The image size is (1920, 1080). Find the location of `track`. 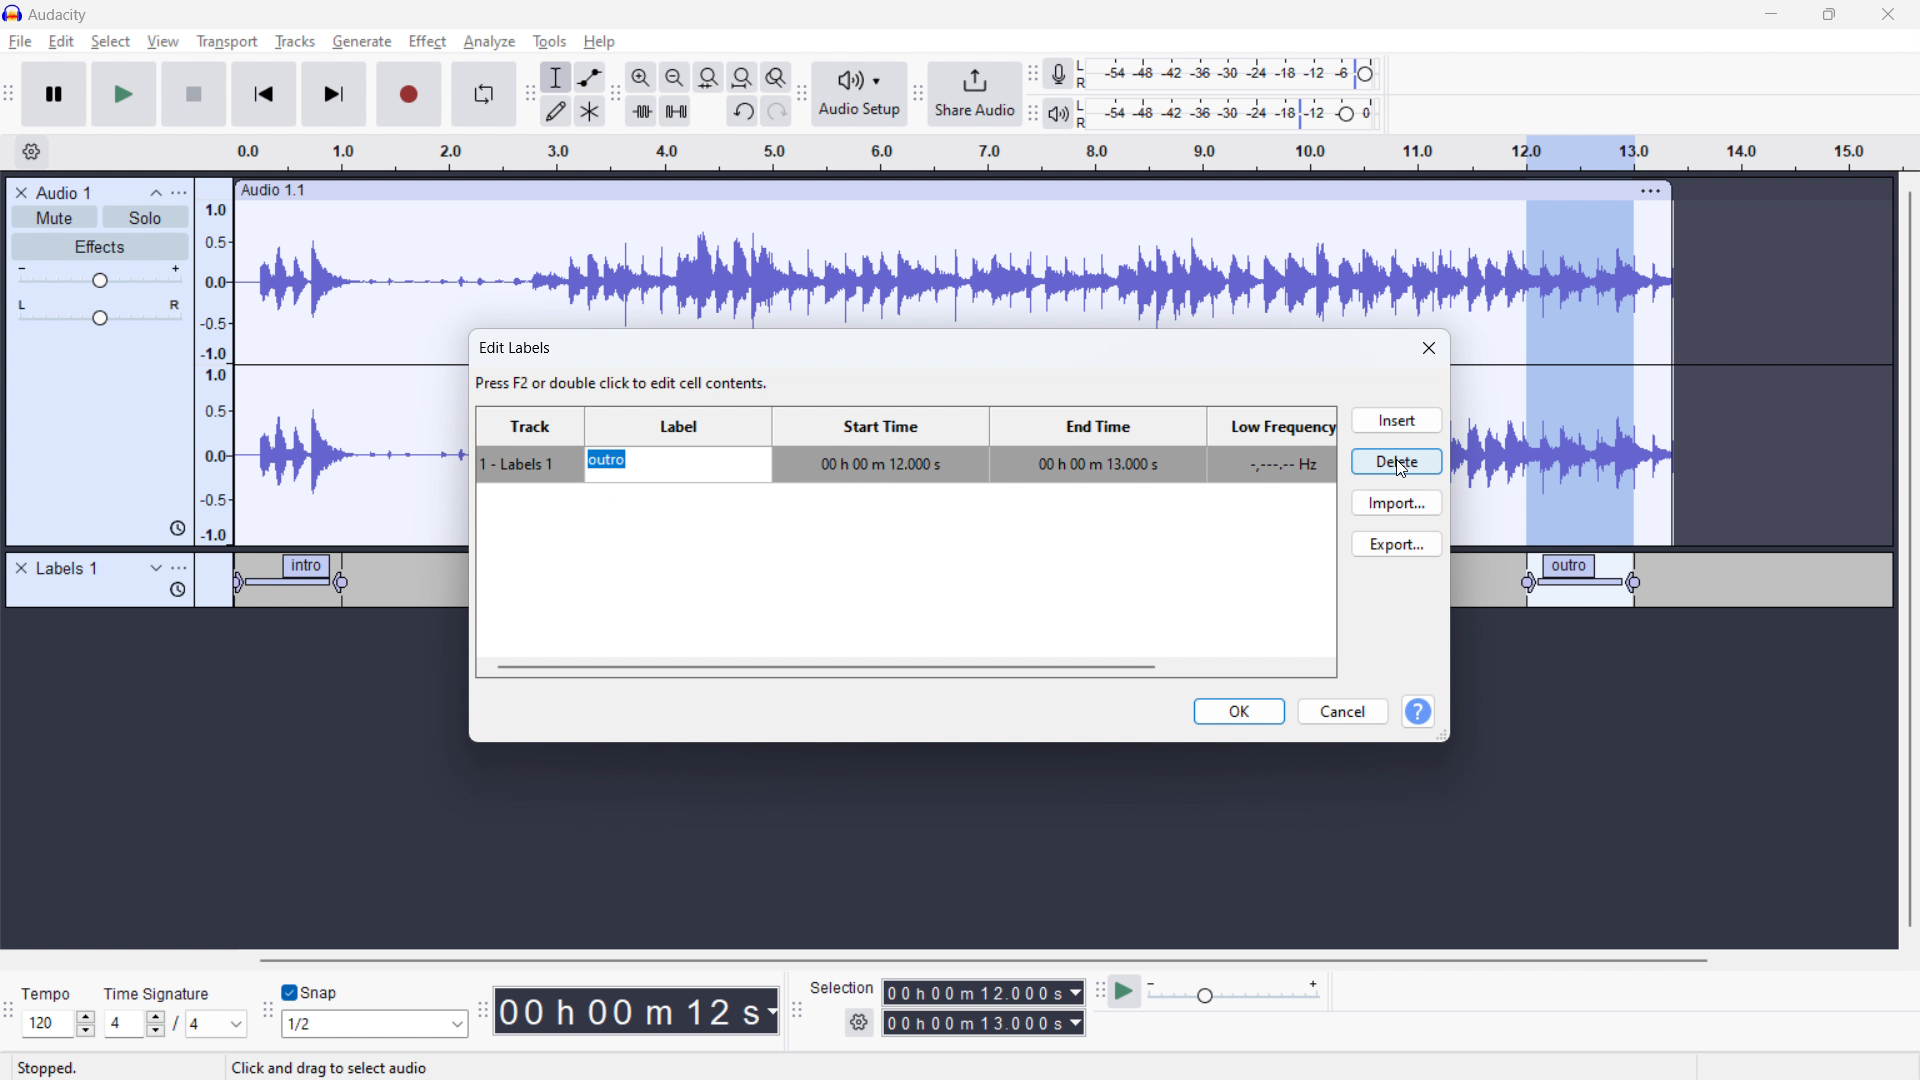

track is located at coordinates (532, 445).